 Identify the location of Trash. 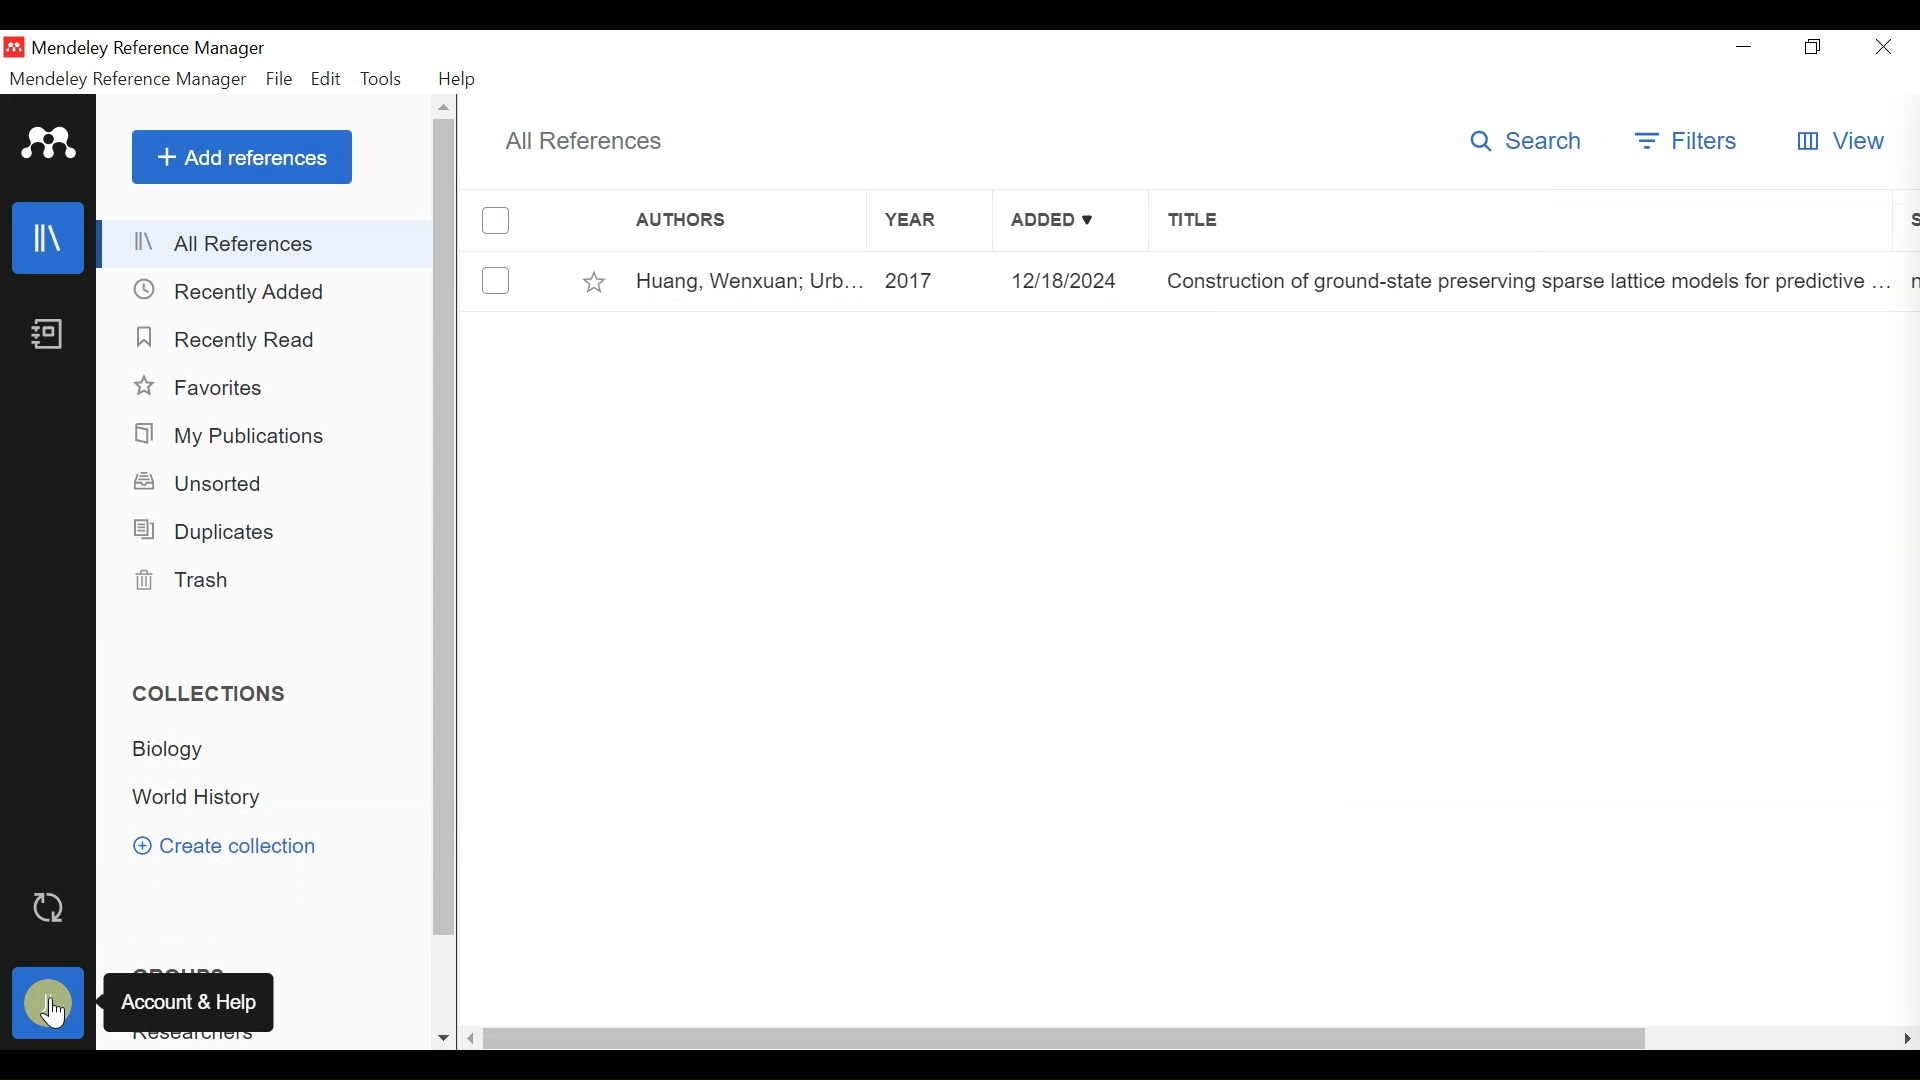
(197, 582).